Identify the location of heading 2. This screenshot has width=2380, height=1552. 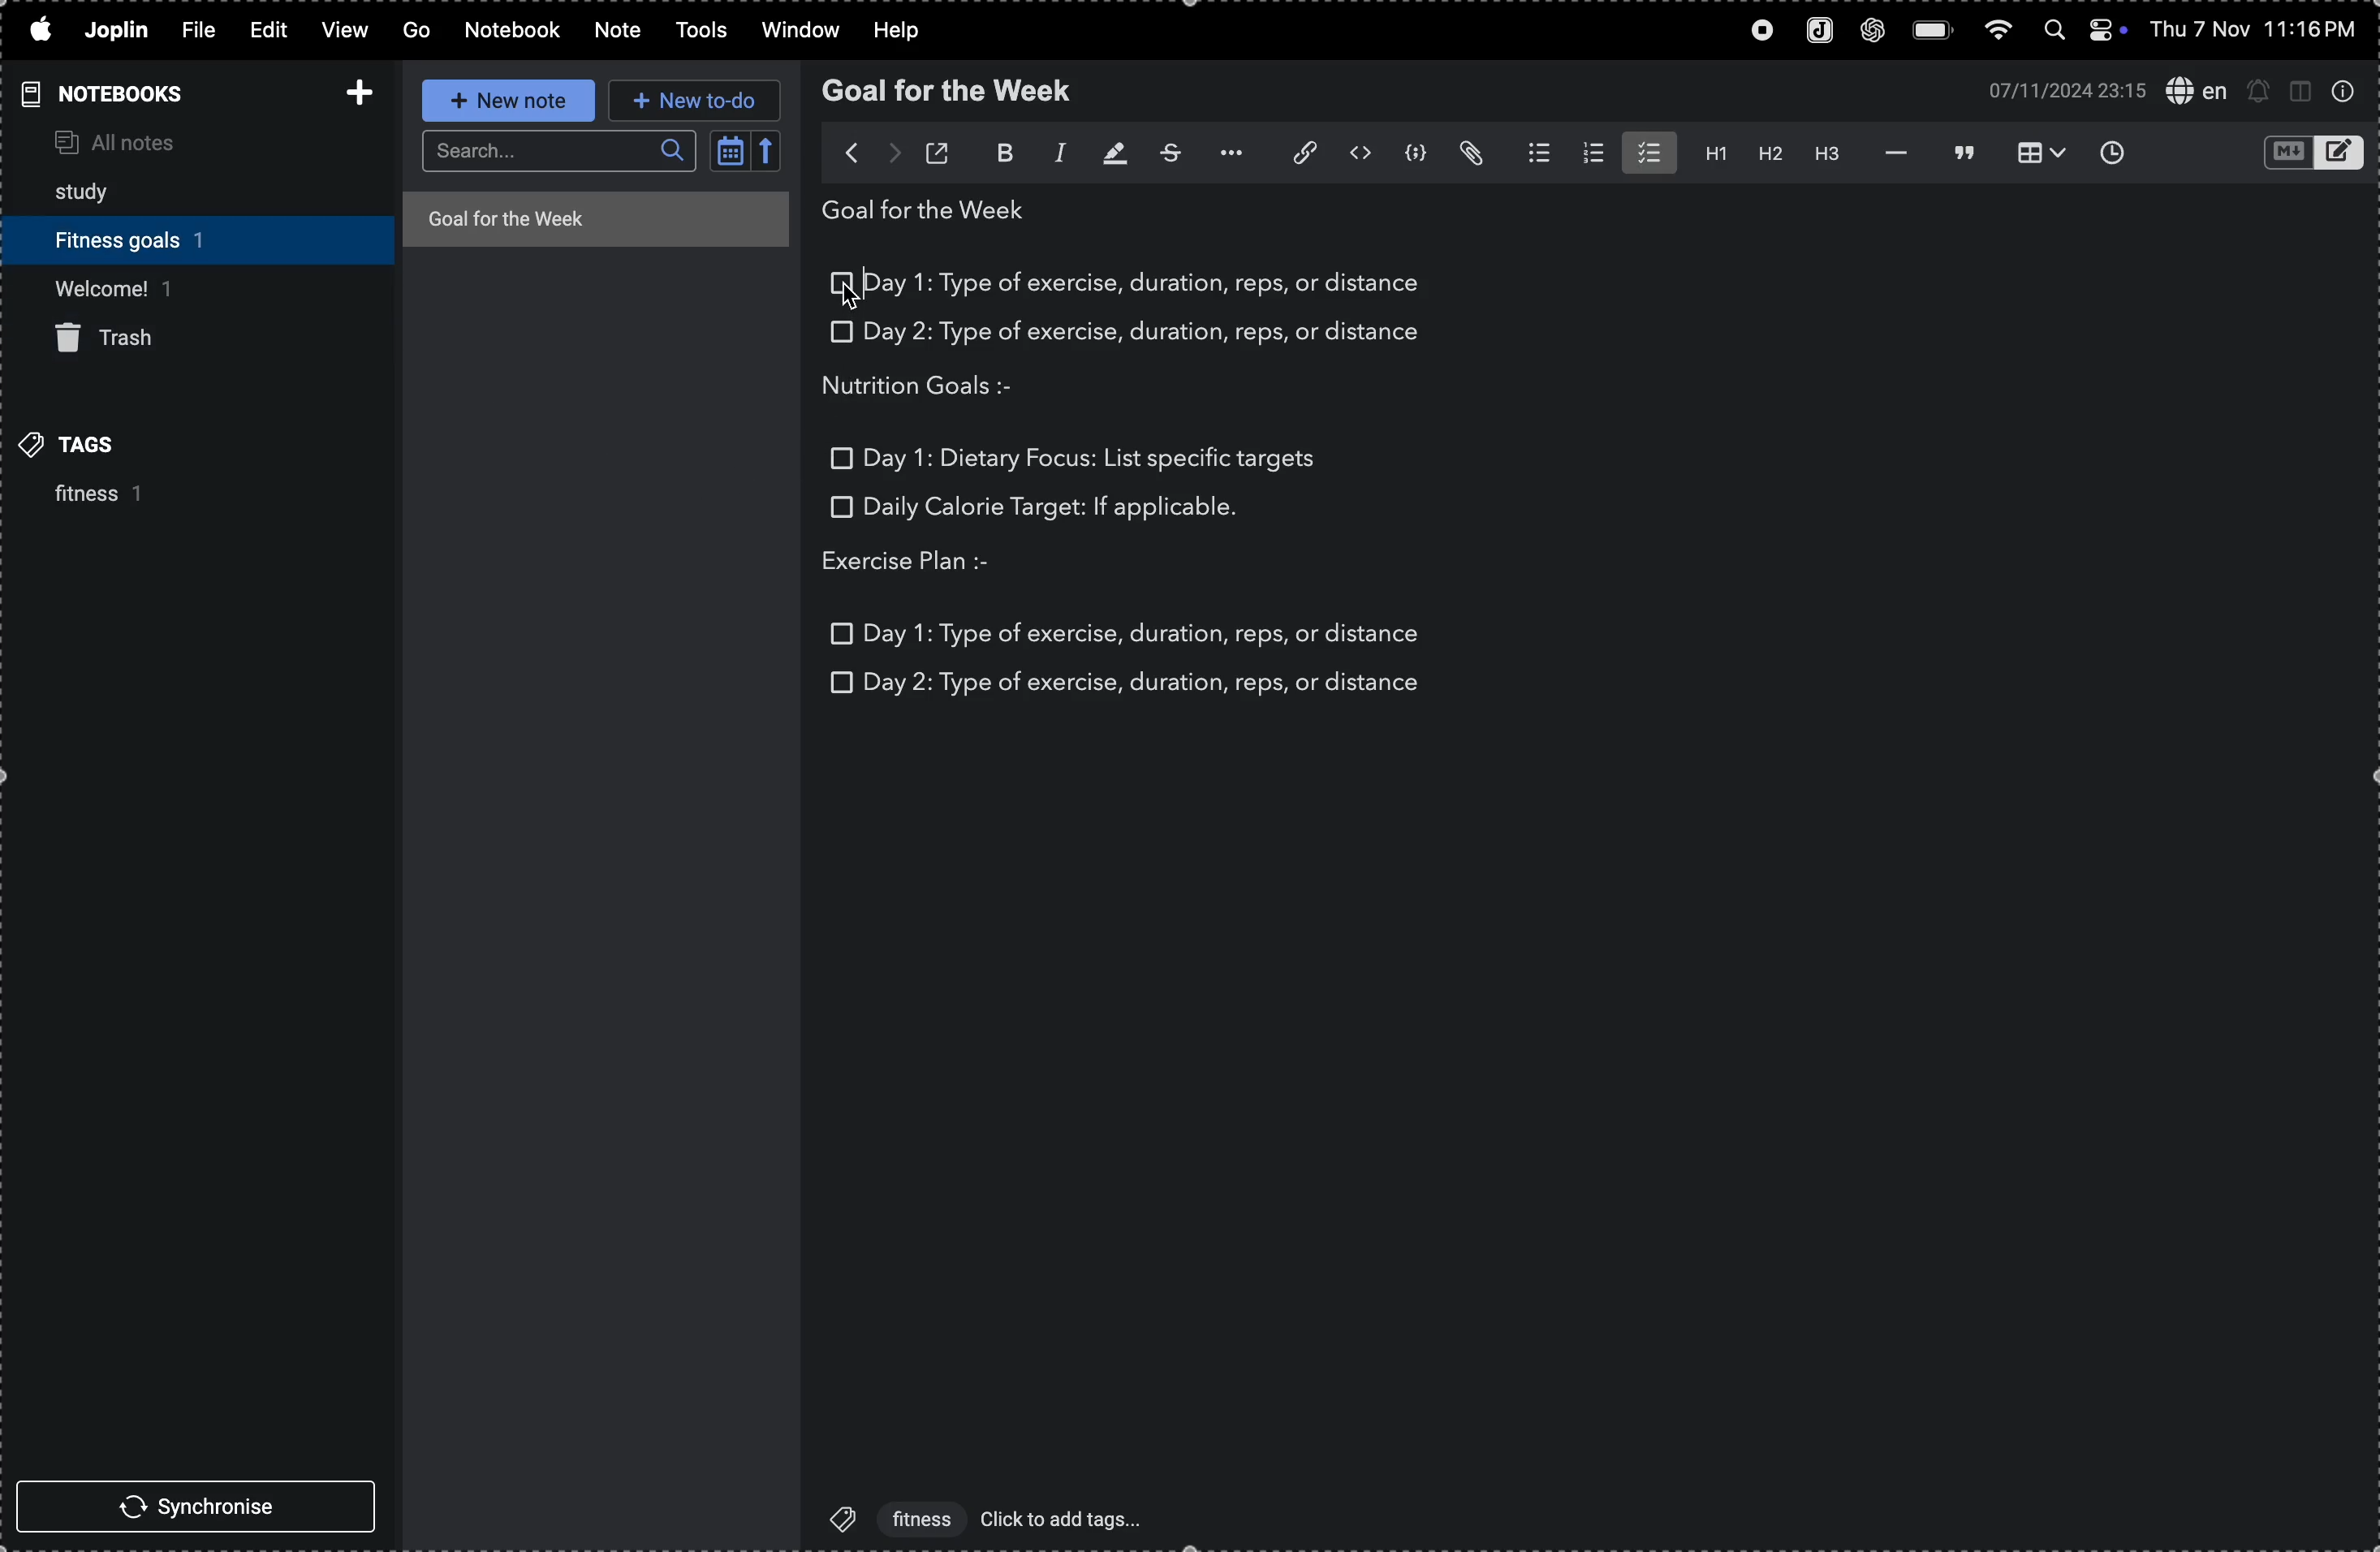
(1765, 153).